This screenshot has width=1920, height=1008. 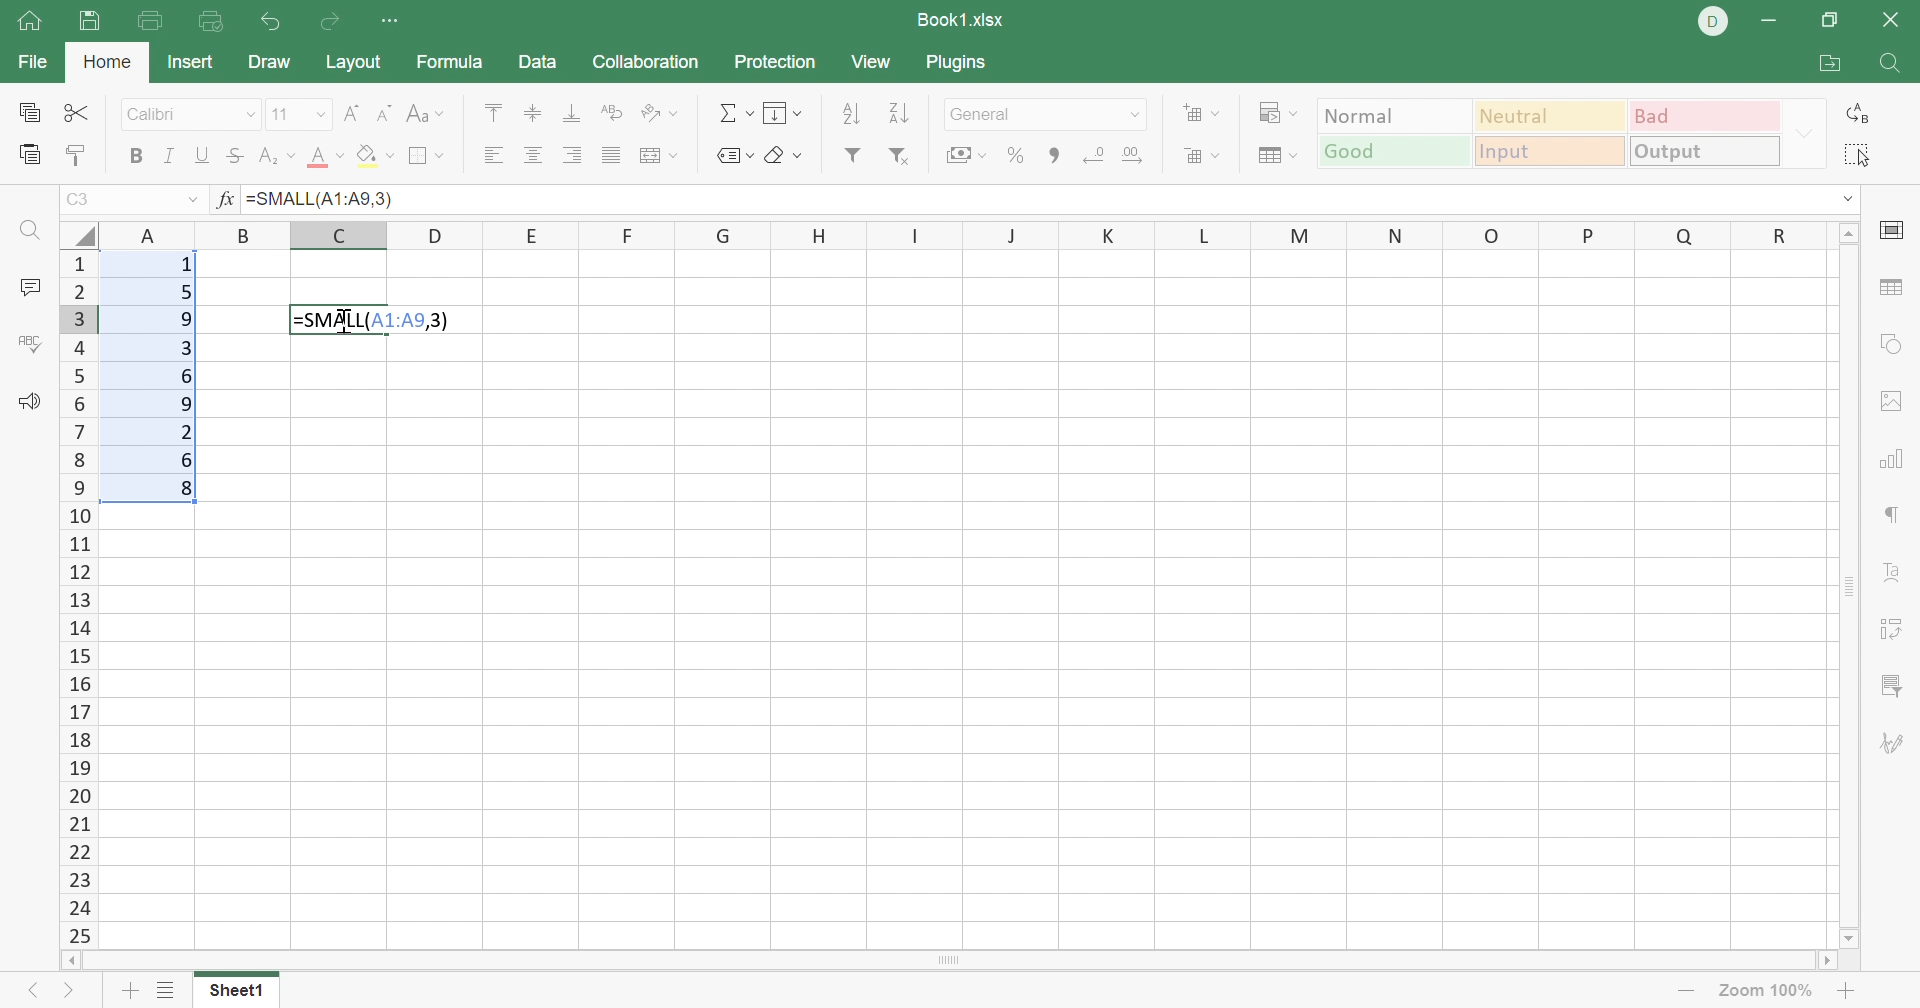 I want to click on Close, so click(x=1896, y=17).